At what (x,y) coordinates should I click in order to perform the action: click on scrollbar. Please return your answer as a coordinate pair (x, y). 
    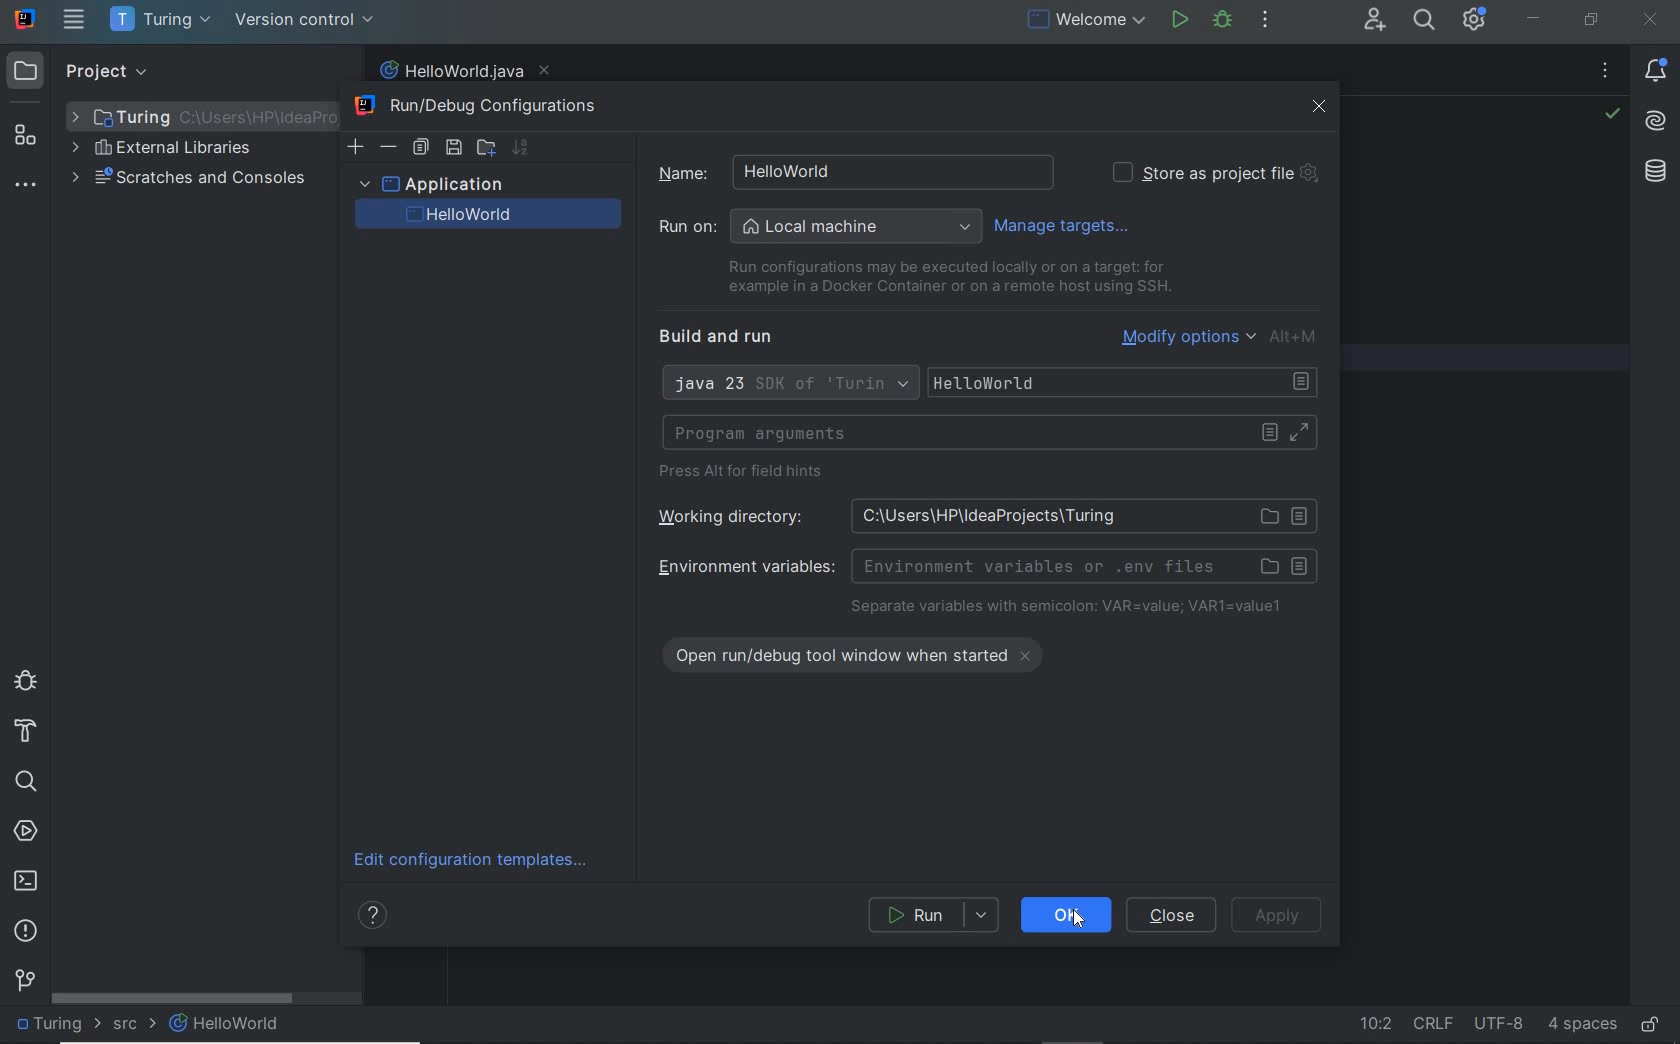
    Looking at the image, I should click on (173, 998).